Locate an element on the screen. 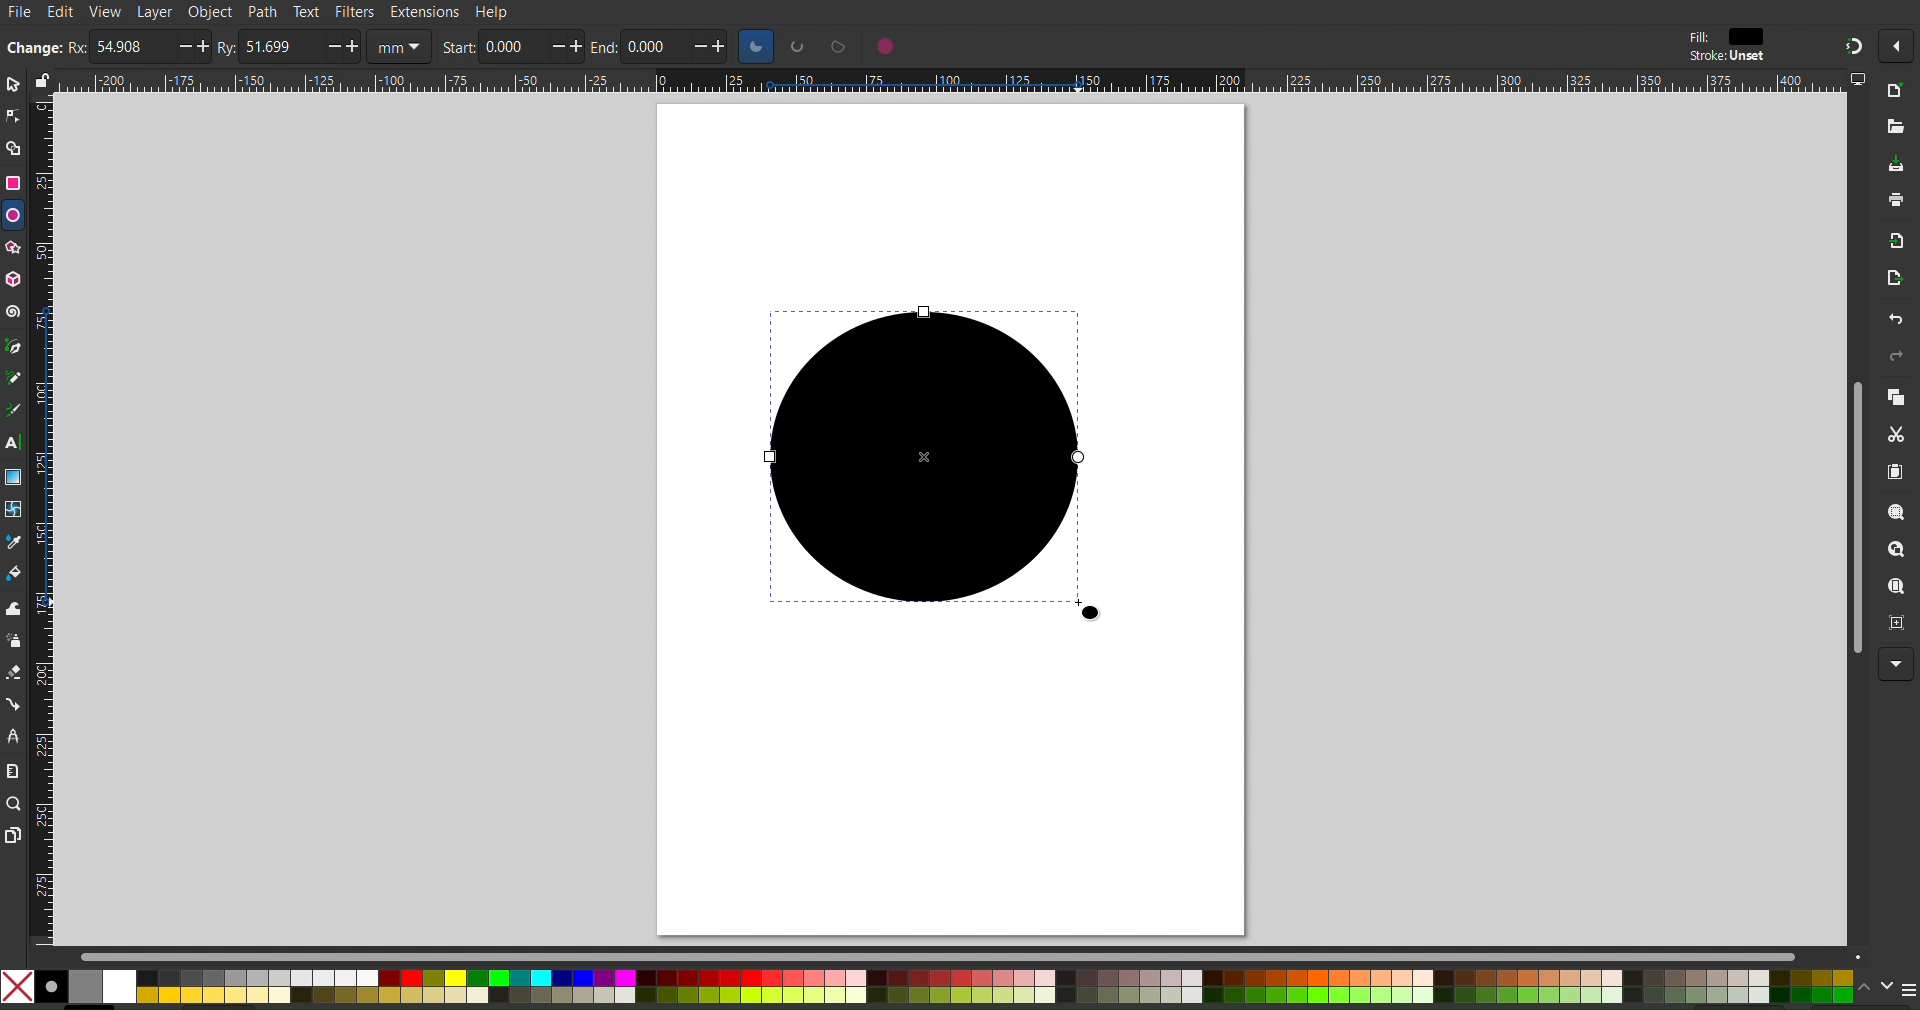  Snapping is located at coordinates (1847, 45).